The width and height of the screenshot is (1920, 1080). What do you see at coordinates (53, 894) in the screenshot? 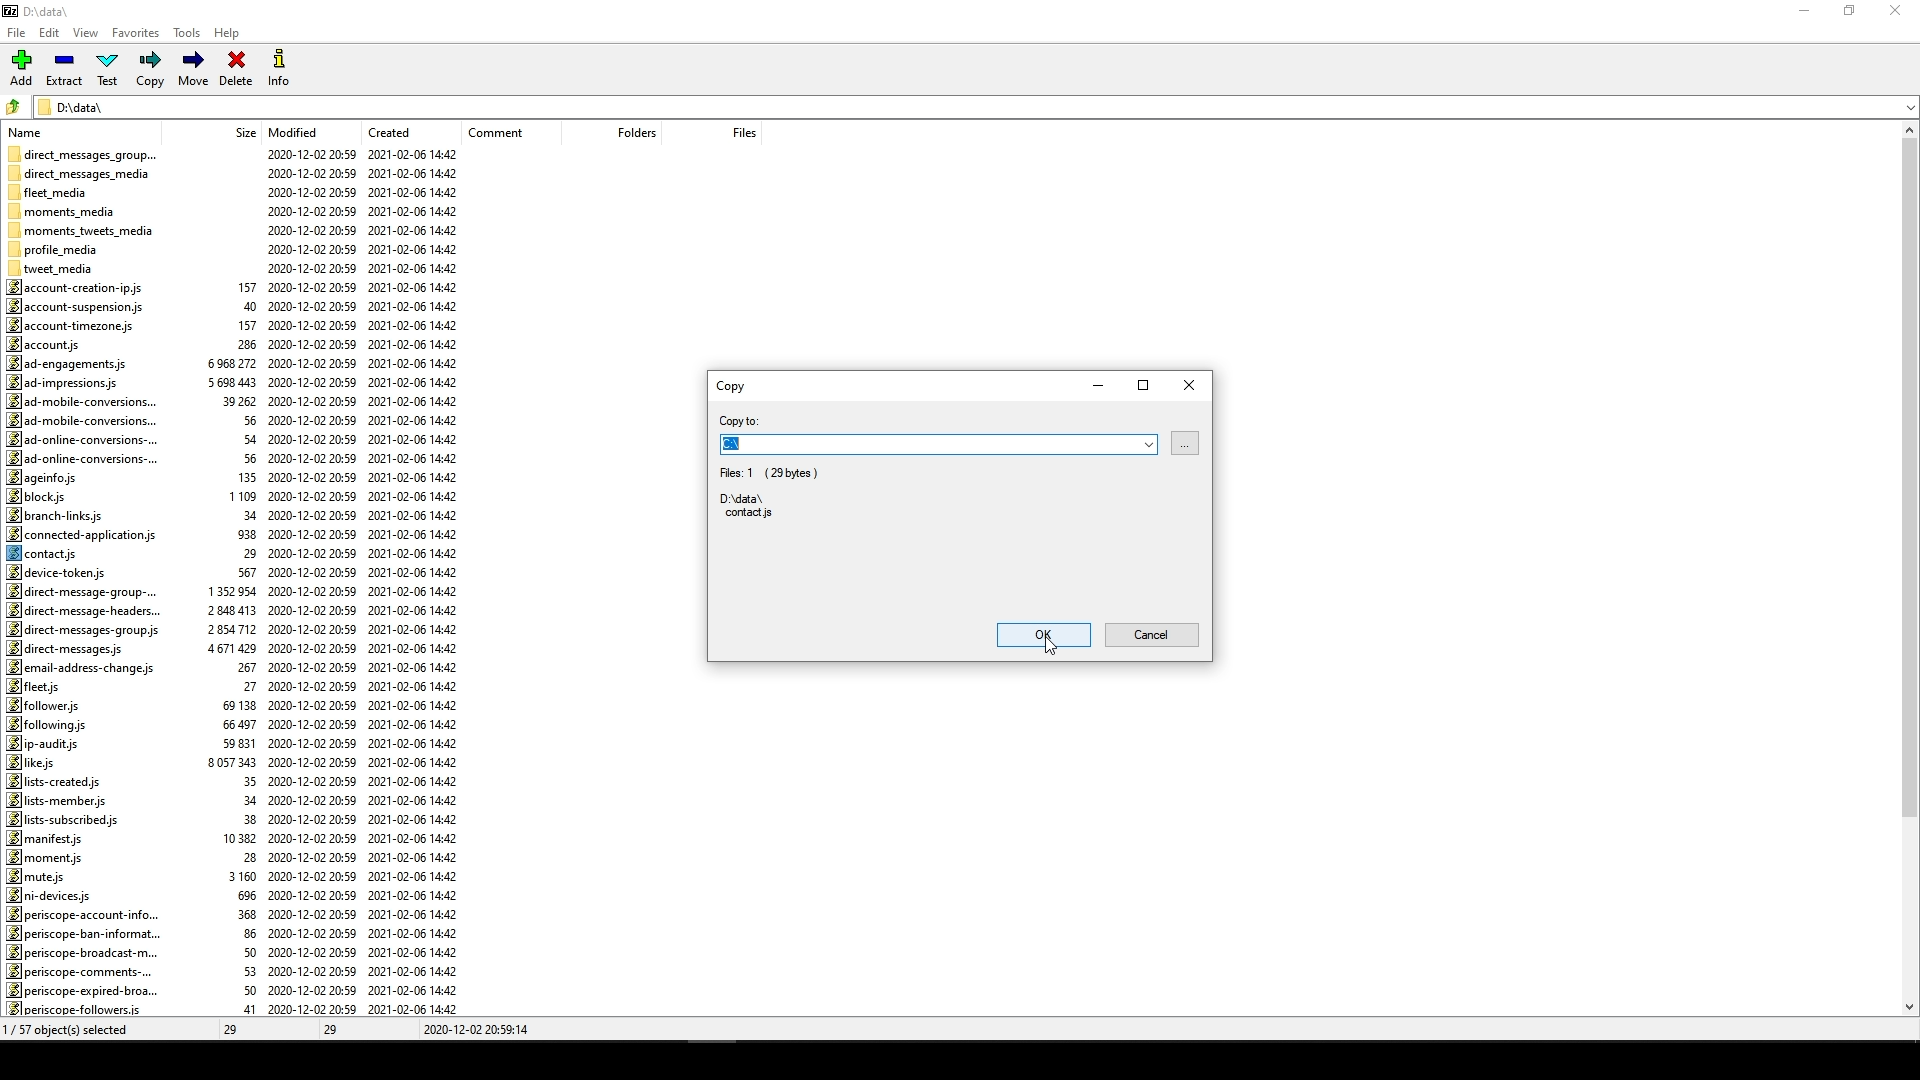
I see `ni-devices.js` at bounding box center [53, 894].